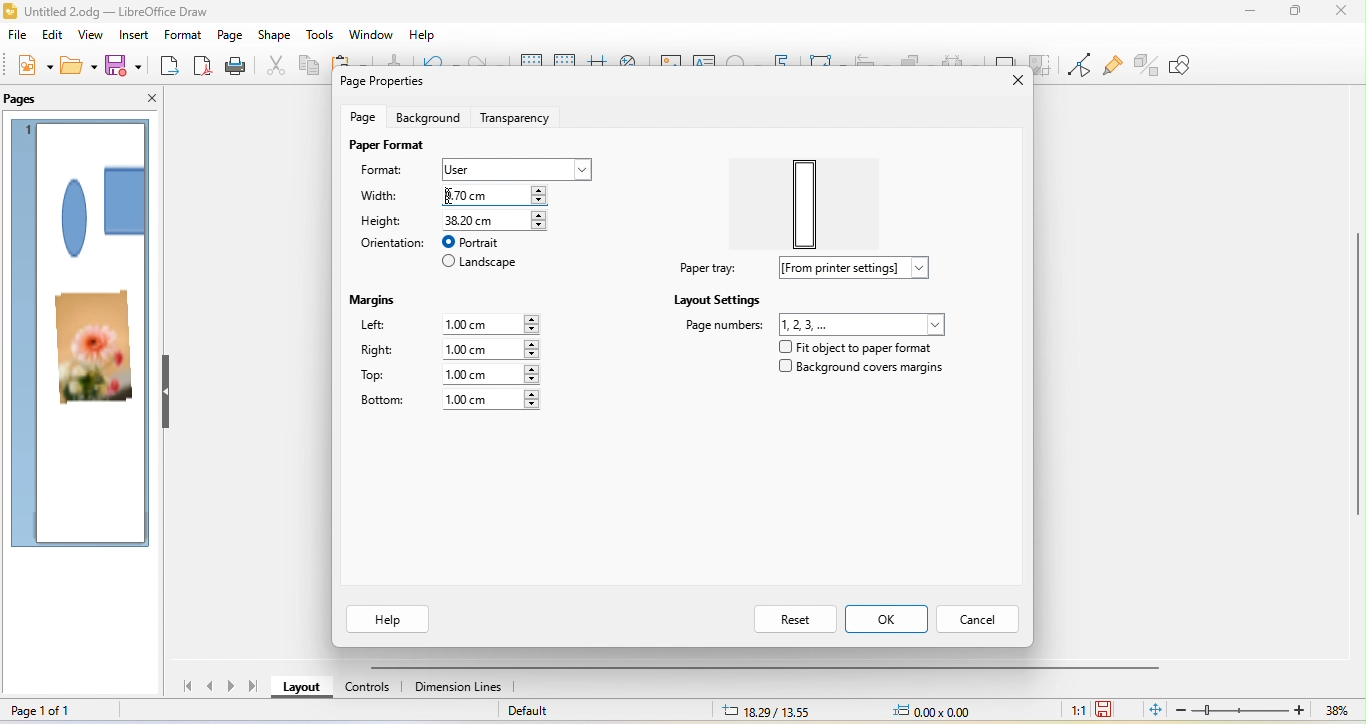 This screenshot has width=1366, height=724. I want to click on right, so click(378, 351).